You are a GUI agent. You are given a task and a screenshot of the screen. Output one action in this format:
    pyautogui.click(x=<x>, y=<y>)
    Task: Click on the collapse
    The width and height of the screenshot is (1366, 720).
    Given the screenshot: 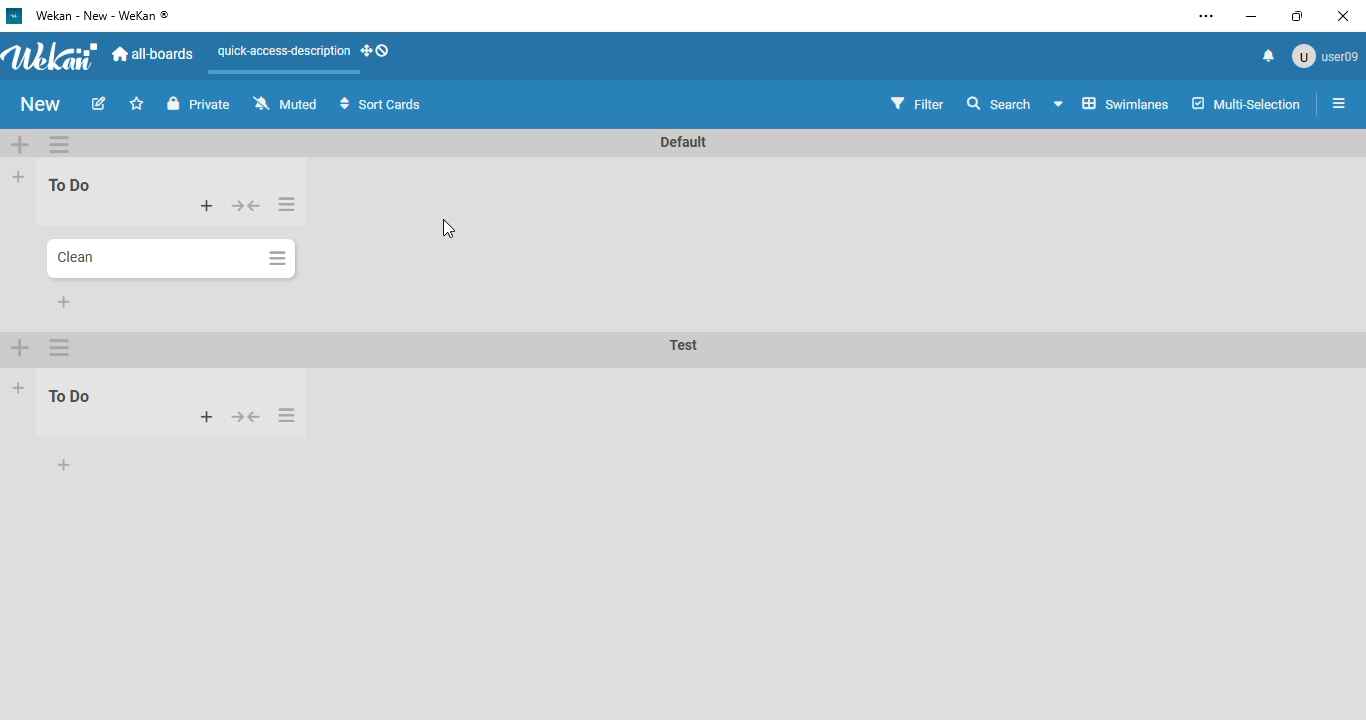 What is the action you would take?
    pyautogui.click(x=246, y=417)
    